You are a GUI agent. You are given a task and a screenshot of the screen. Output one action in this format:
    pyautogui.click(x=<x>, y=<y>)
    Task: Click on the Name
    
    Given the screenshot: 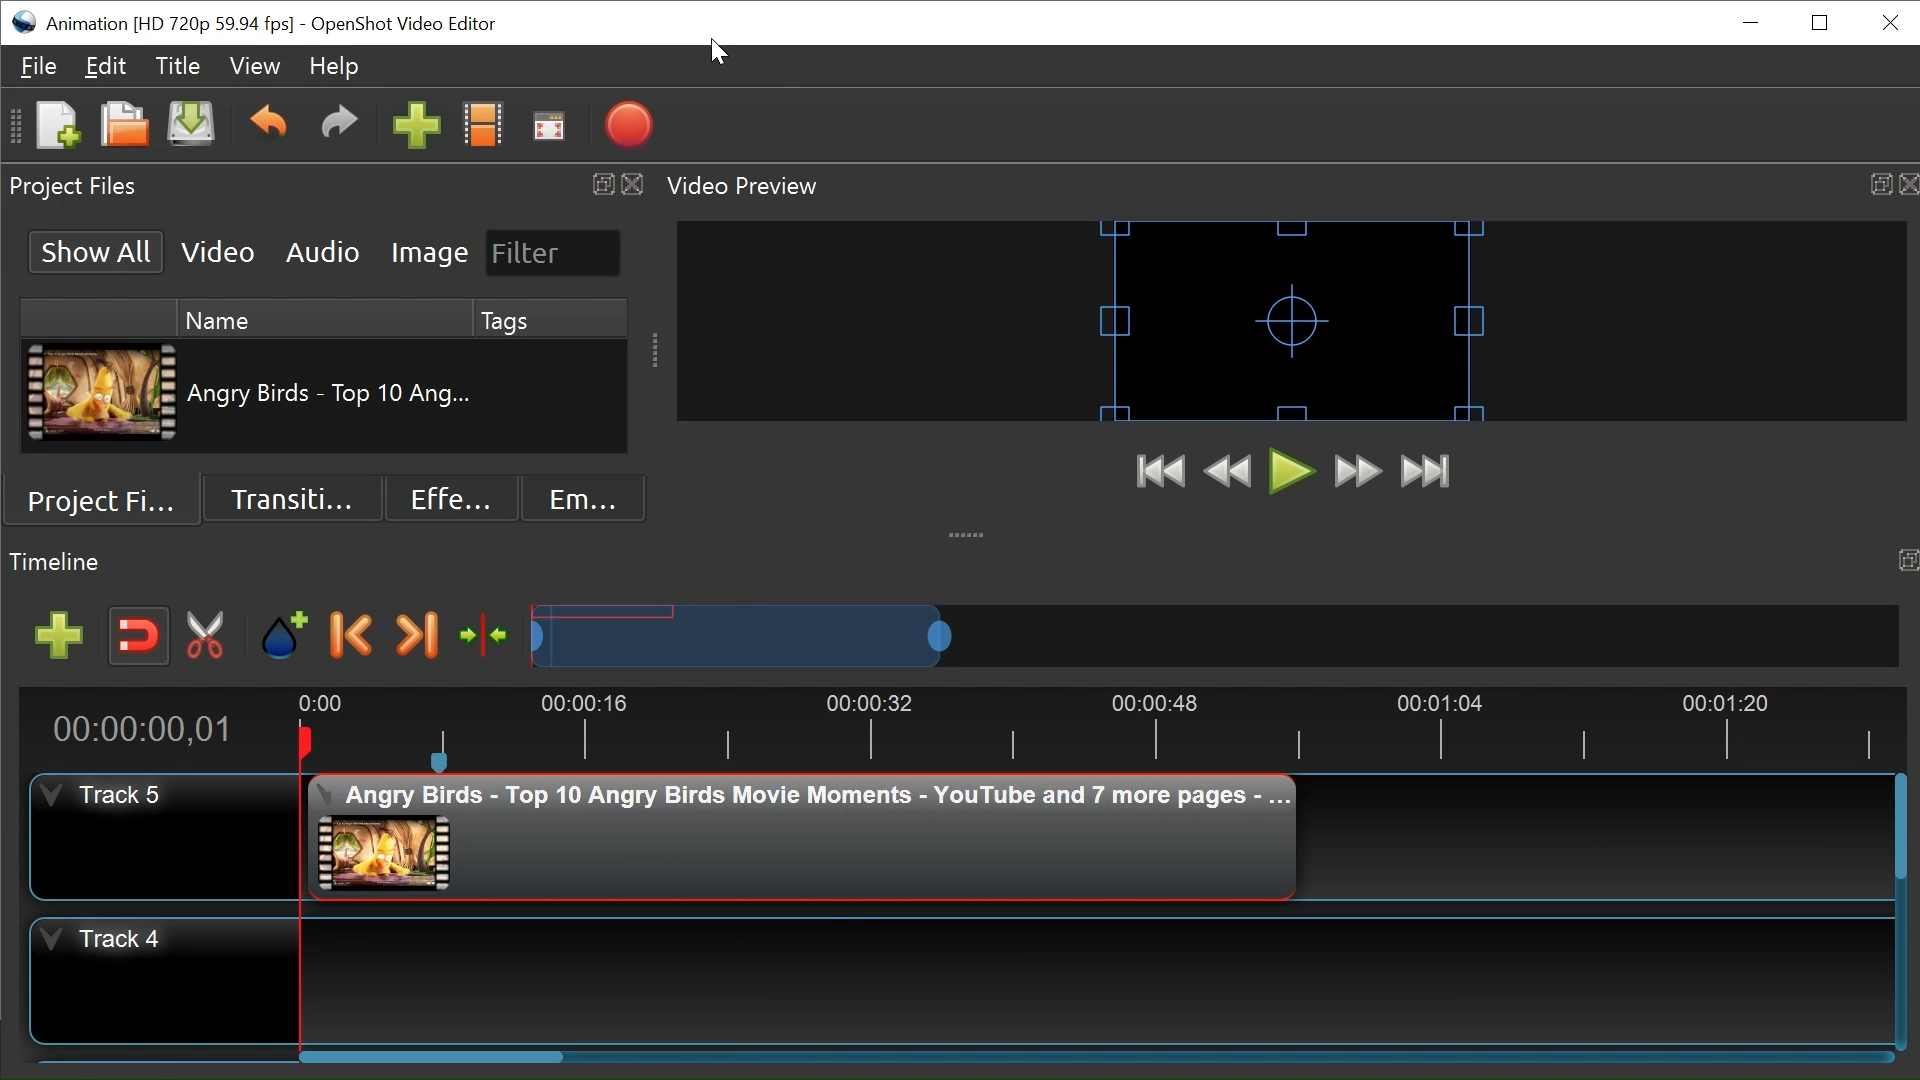 What is the action you would take?
    pyautogui.click(x=321, y=320)
    